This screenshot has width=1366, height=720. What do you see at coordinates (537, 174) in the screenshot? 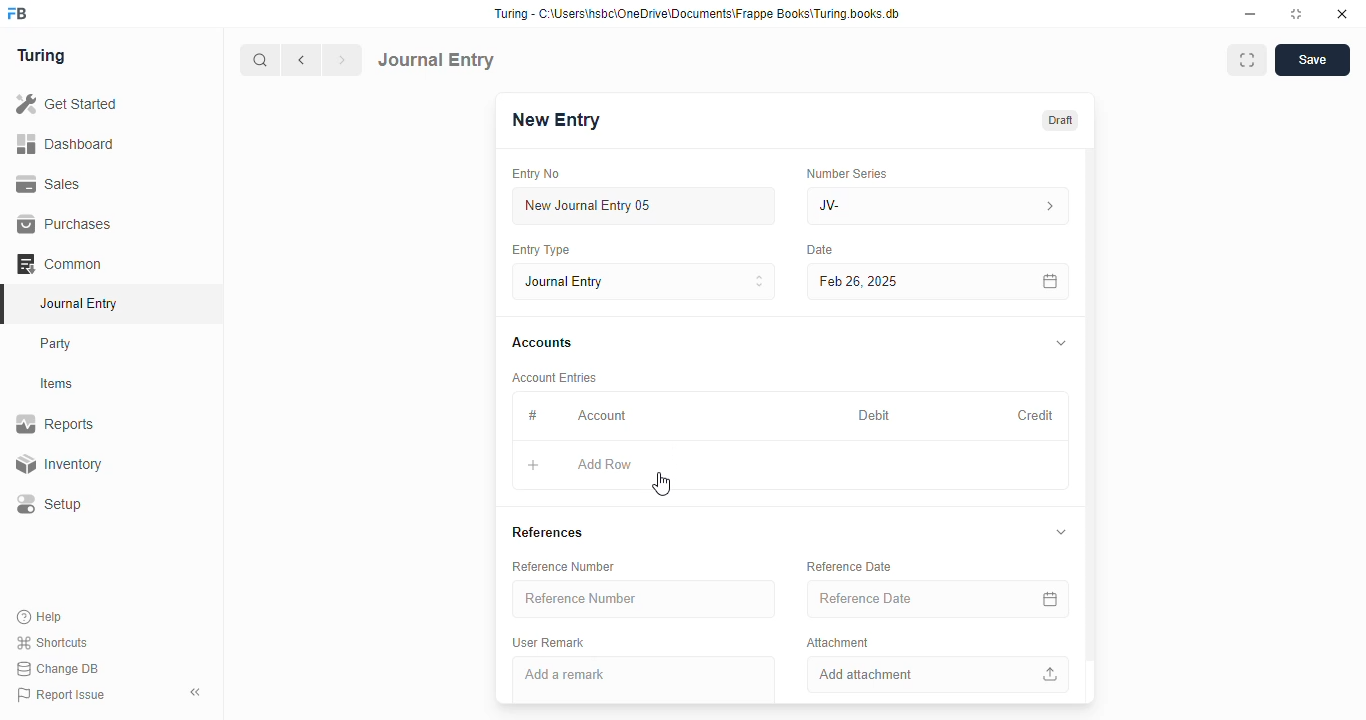
I see `entry no` at bounding box center [537, 174].